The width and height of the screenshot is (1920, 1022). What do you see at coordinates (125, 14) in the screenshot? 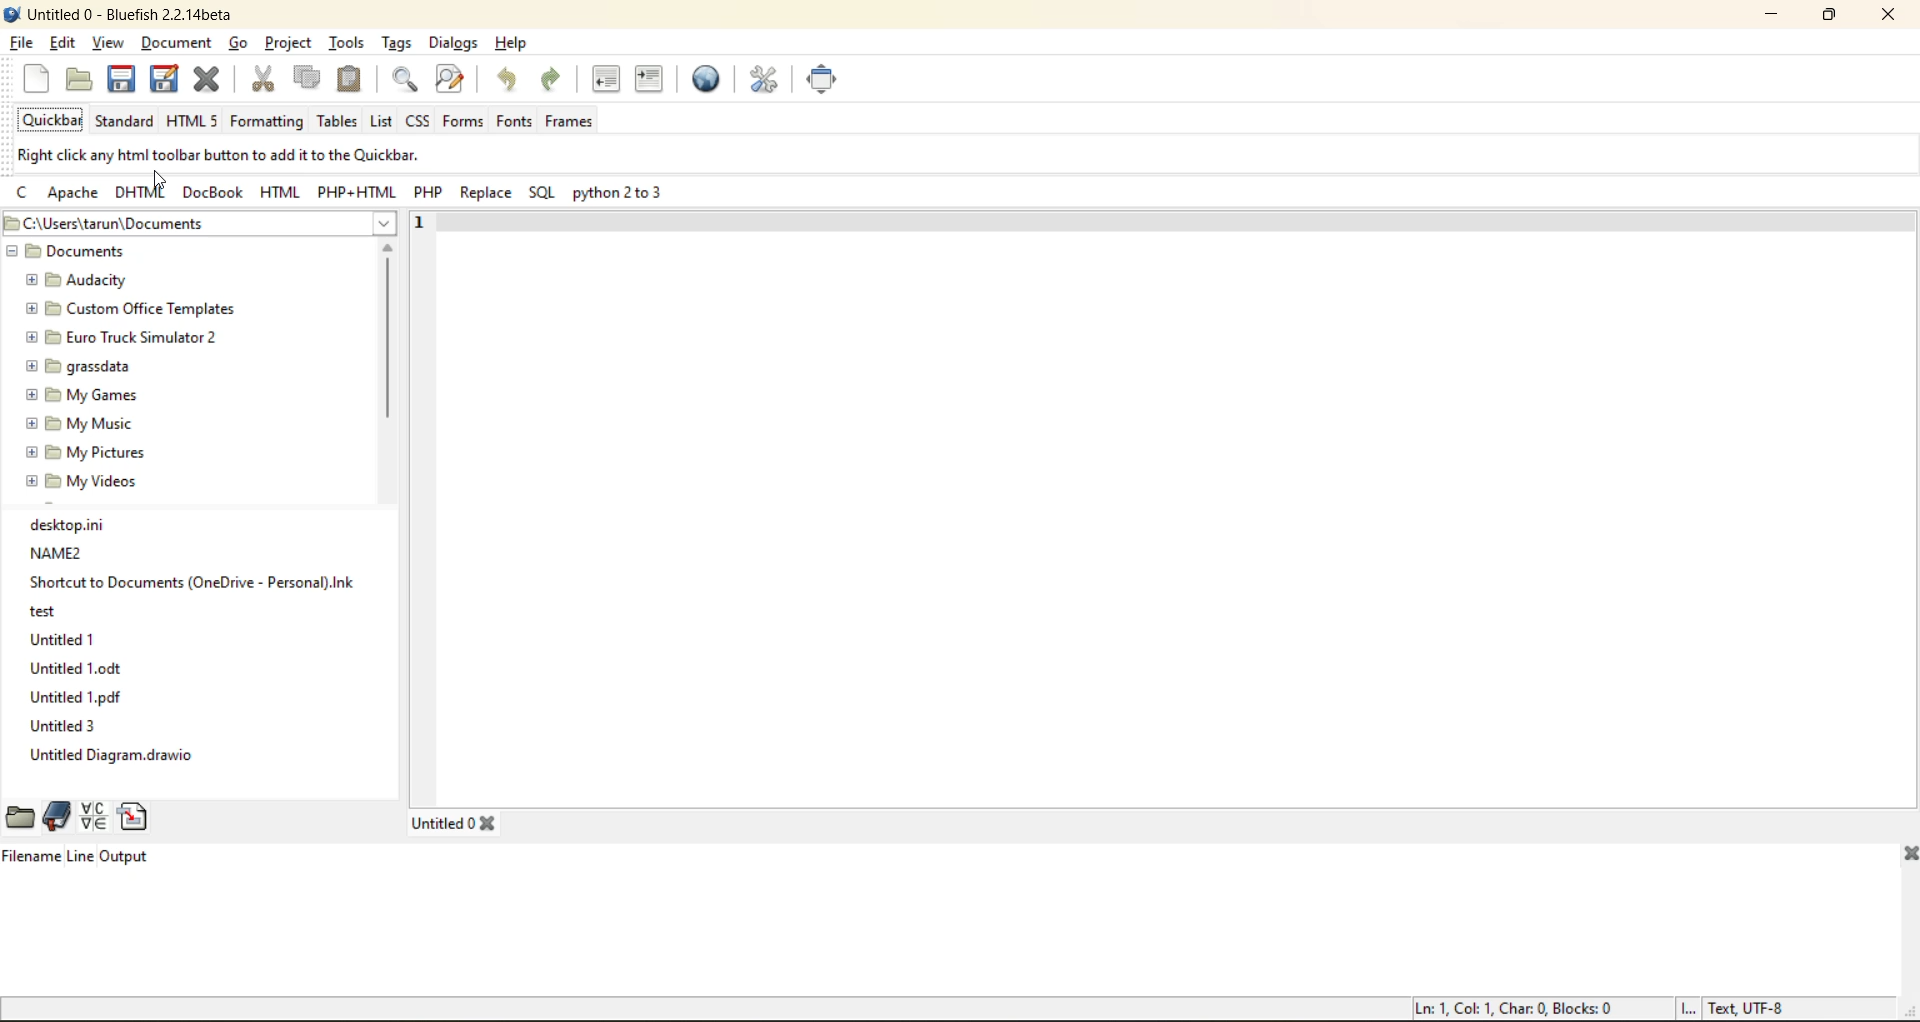
I see `file name and app name` at bounding box center [125, 14].